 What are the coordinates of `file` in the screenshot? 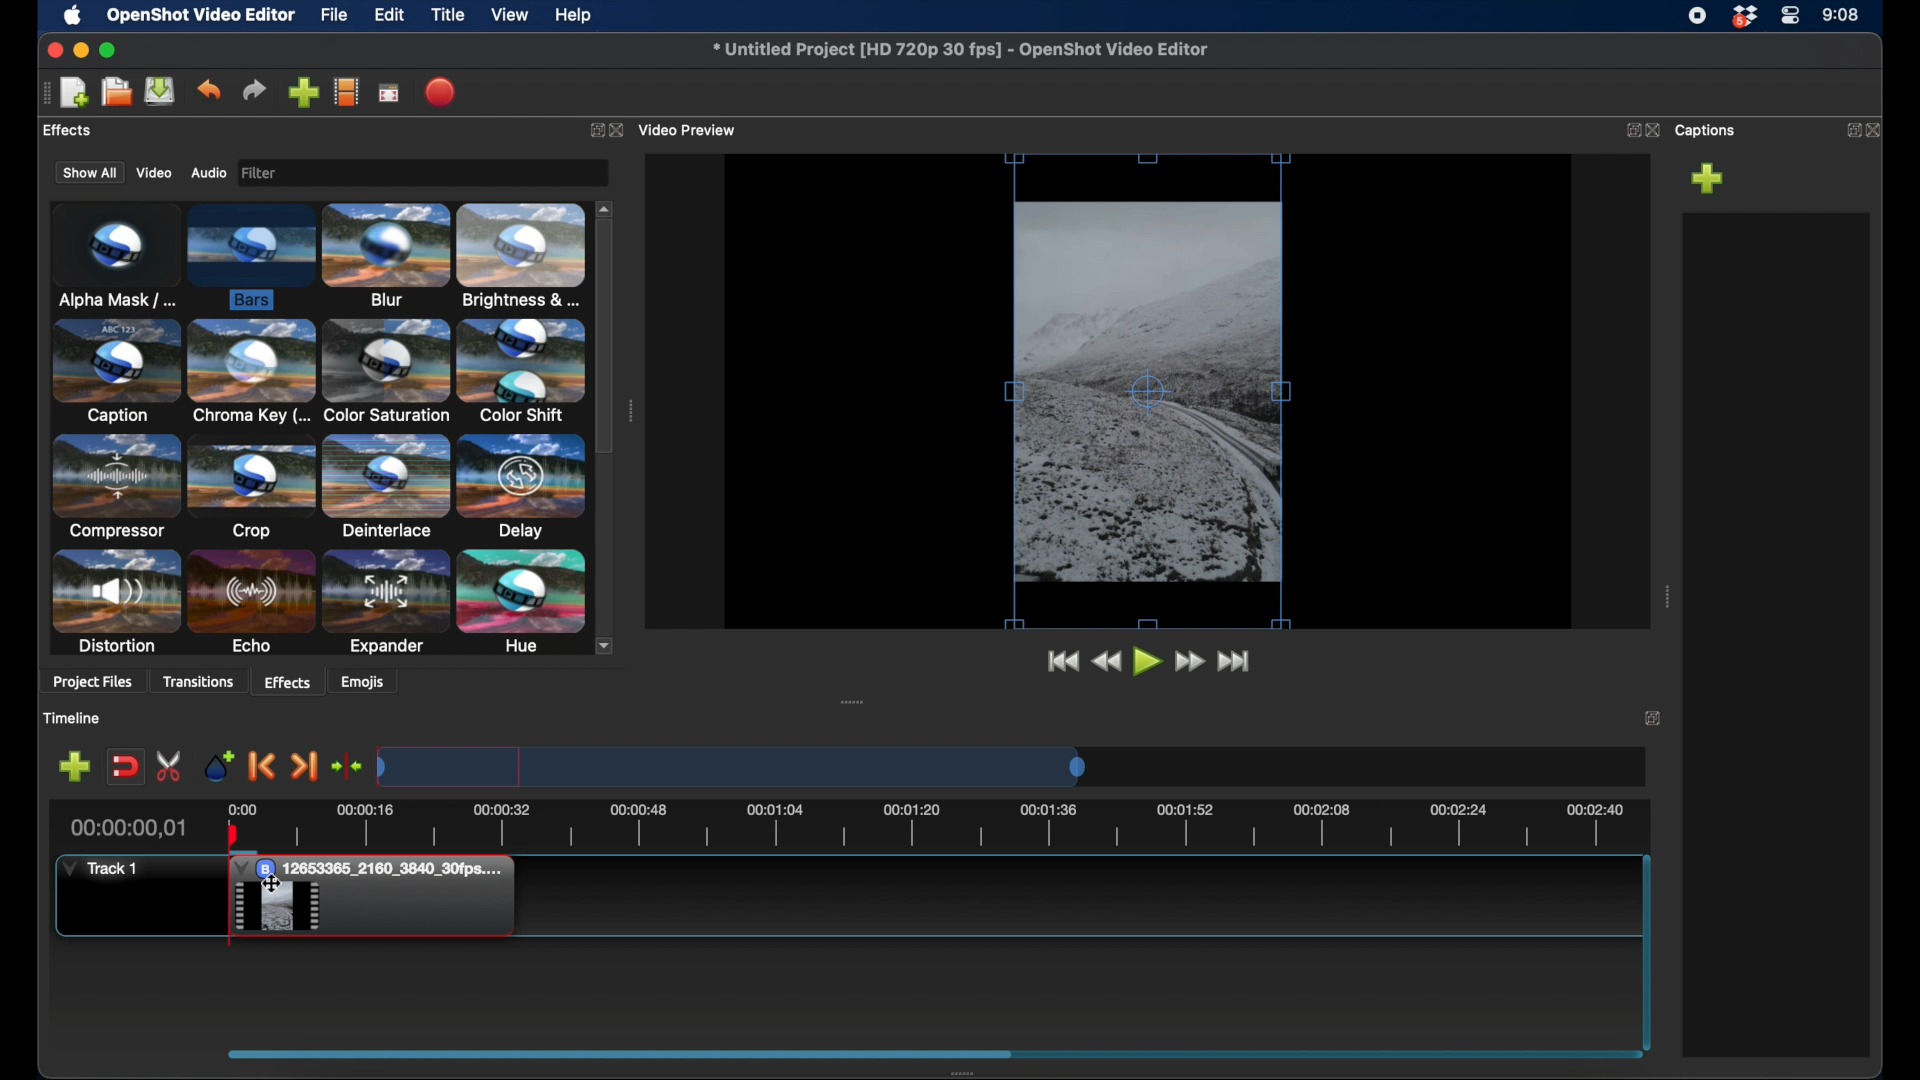 It's located at (335, 16).